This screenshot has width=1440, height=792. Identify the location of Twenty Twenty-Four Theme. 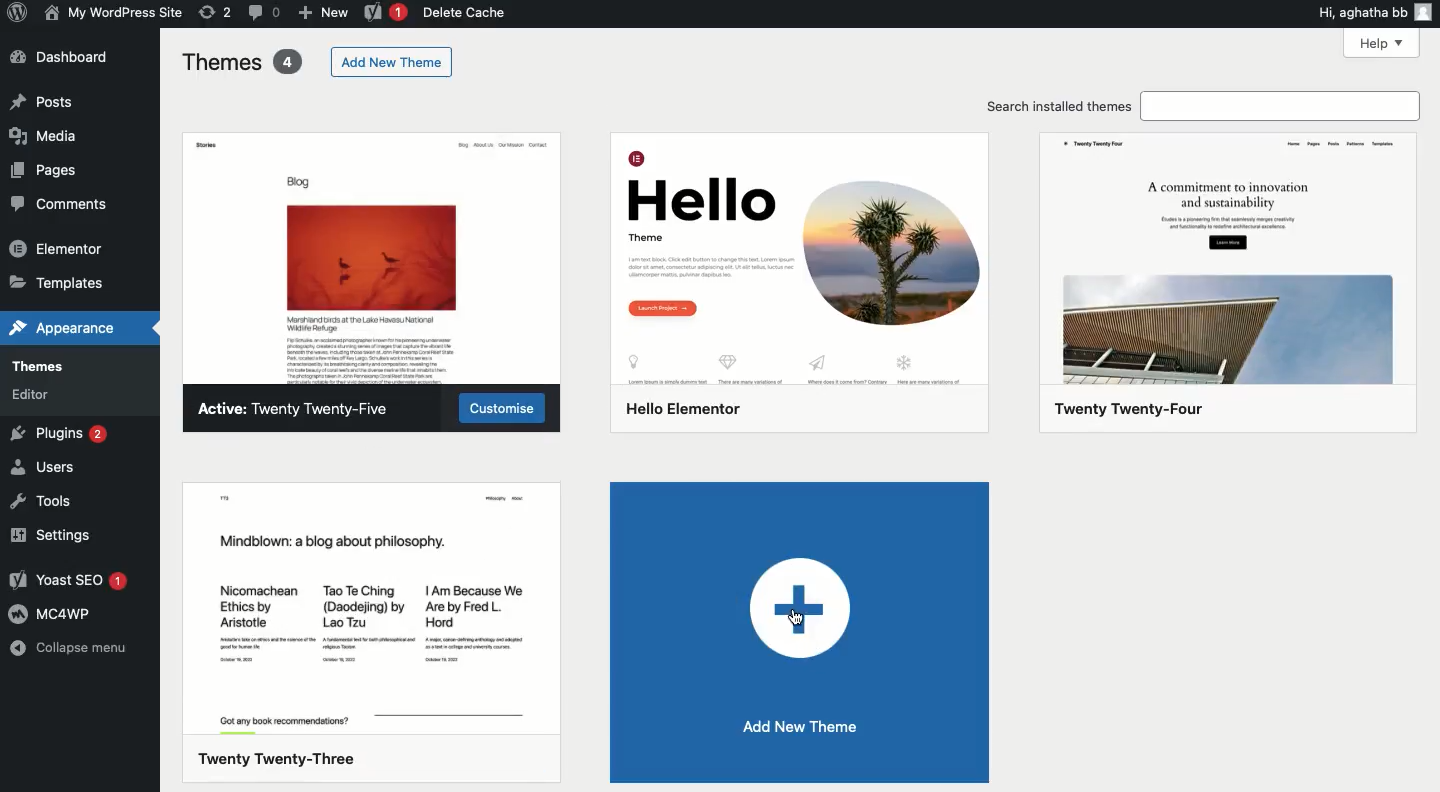
(1228, 282).